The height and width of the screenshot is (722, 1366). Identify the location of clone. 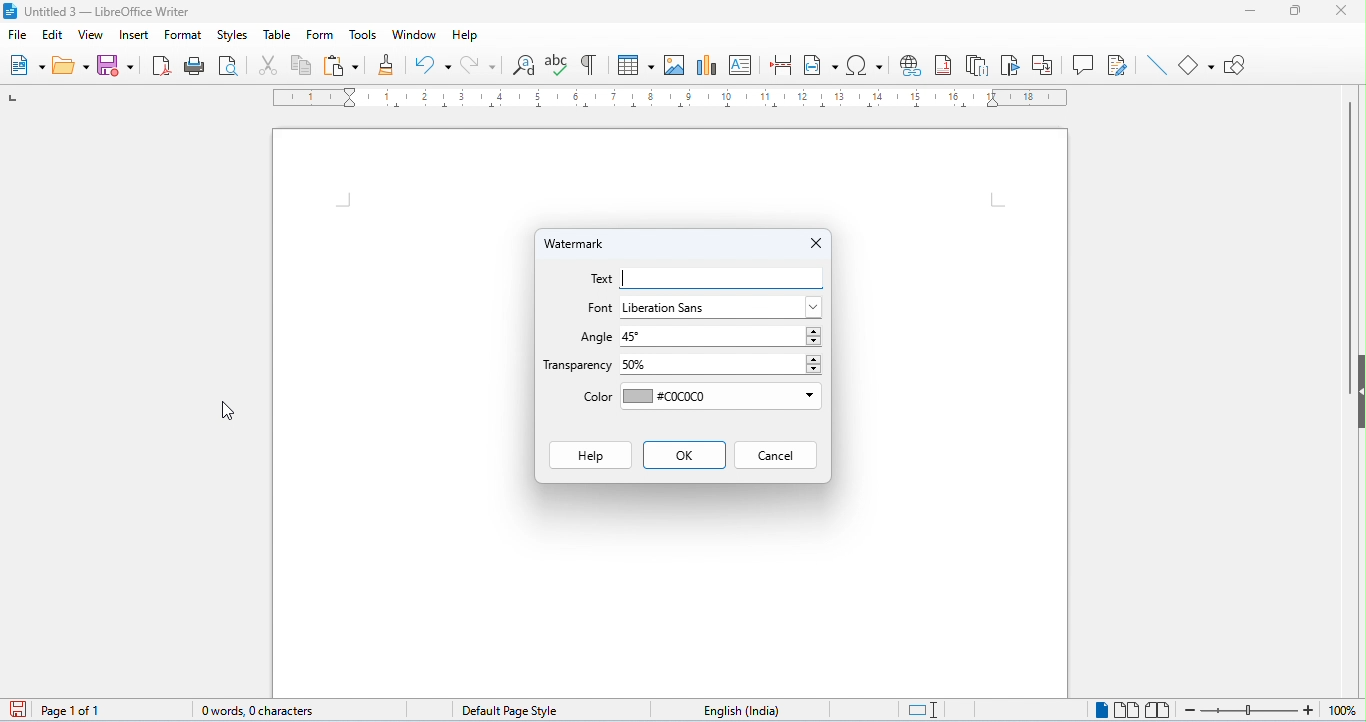
(387, 63).